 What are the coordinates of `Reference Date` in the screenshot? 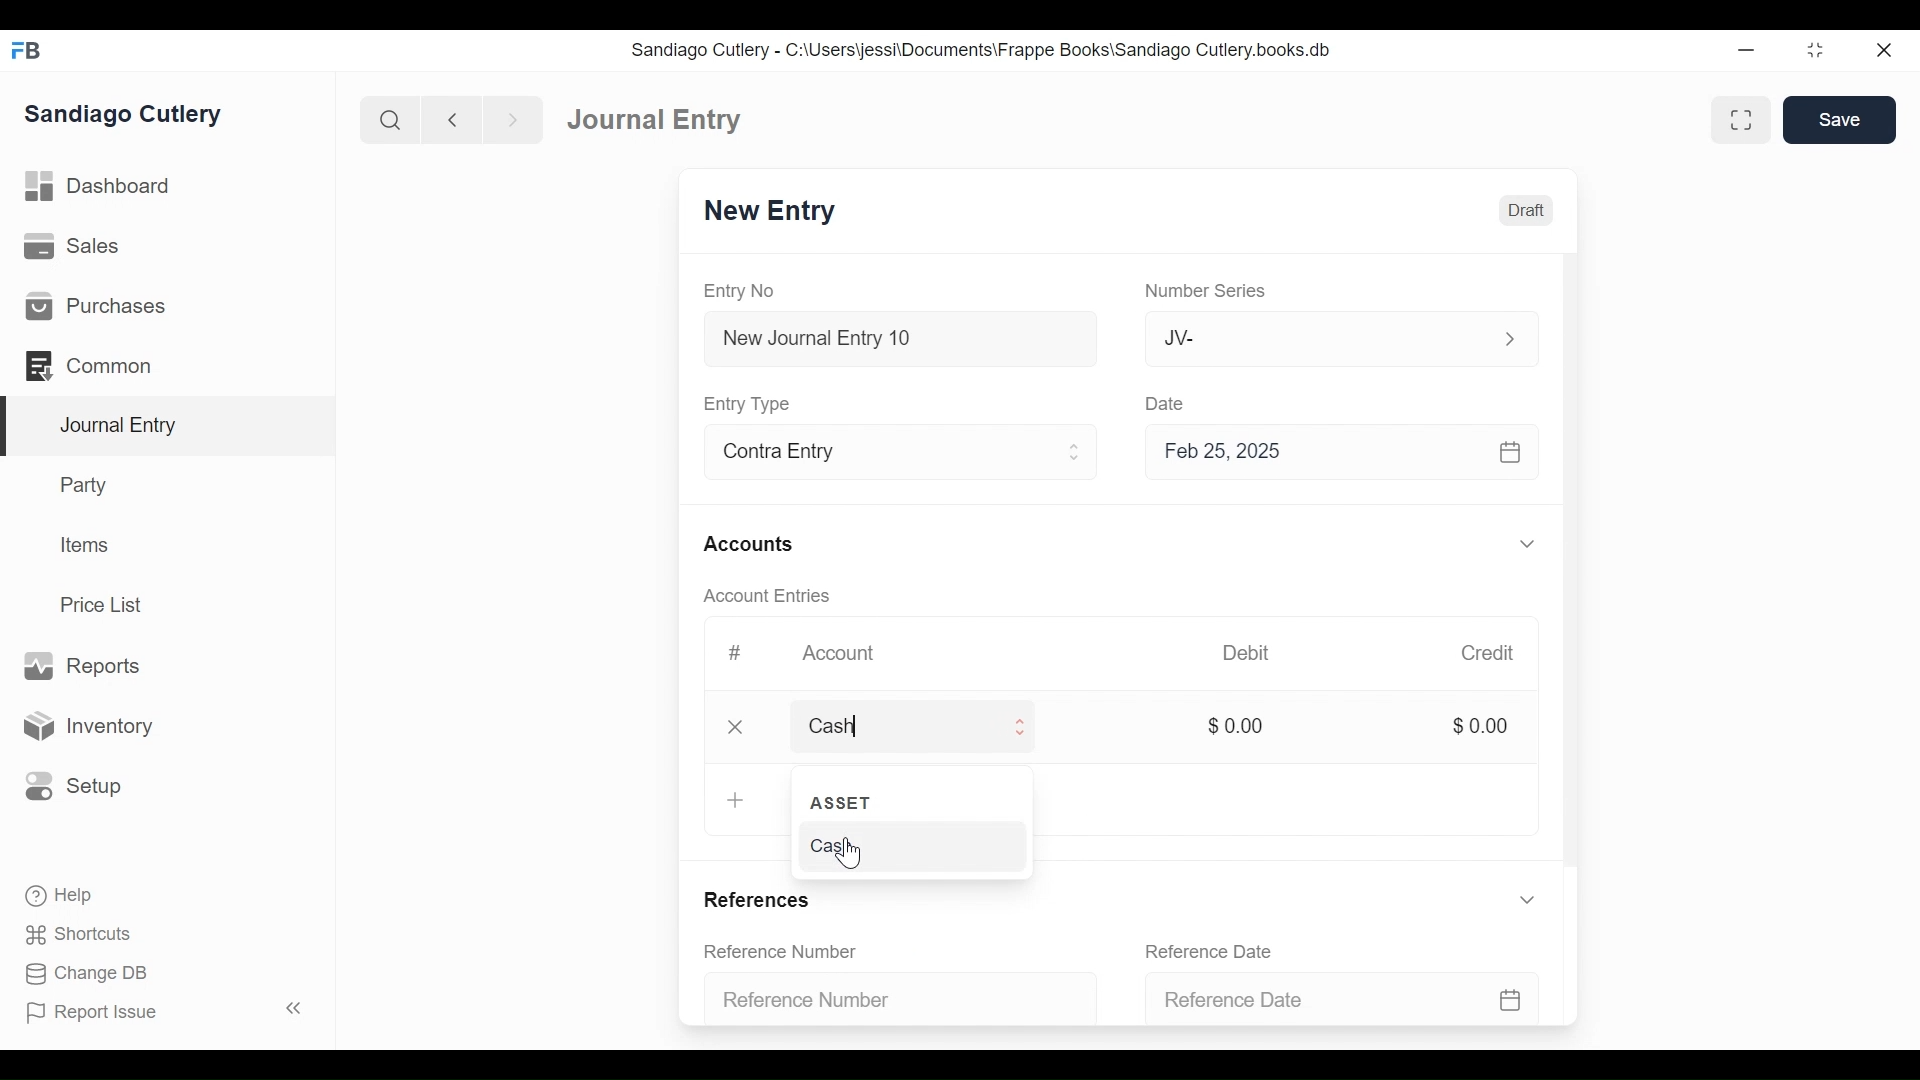 It's located at (1340, 992).